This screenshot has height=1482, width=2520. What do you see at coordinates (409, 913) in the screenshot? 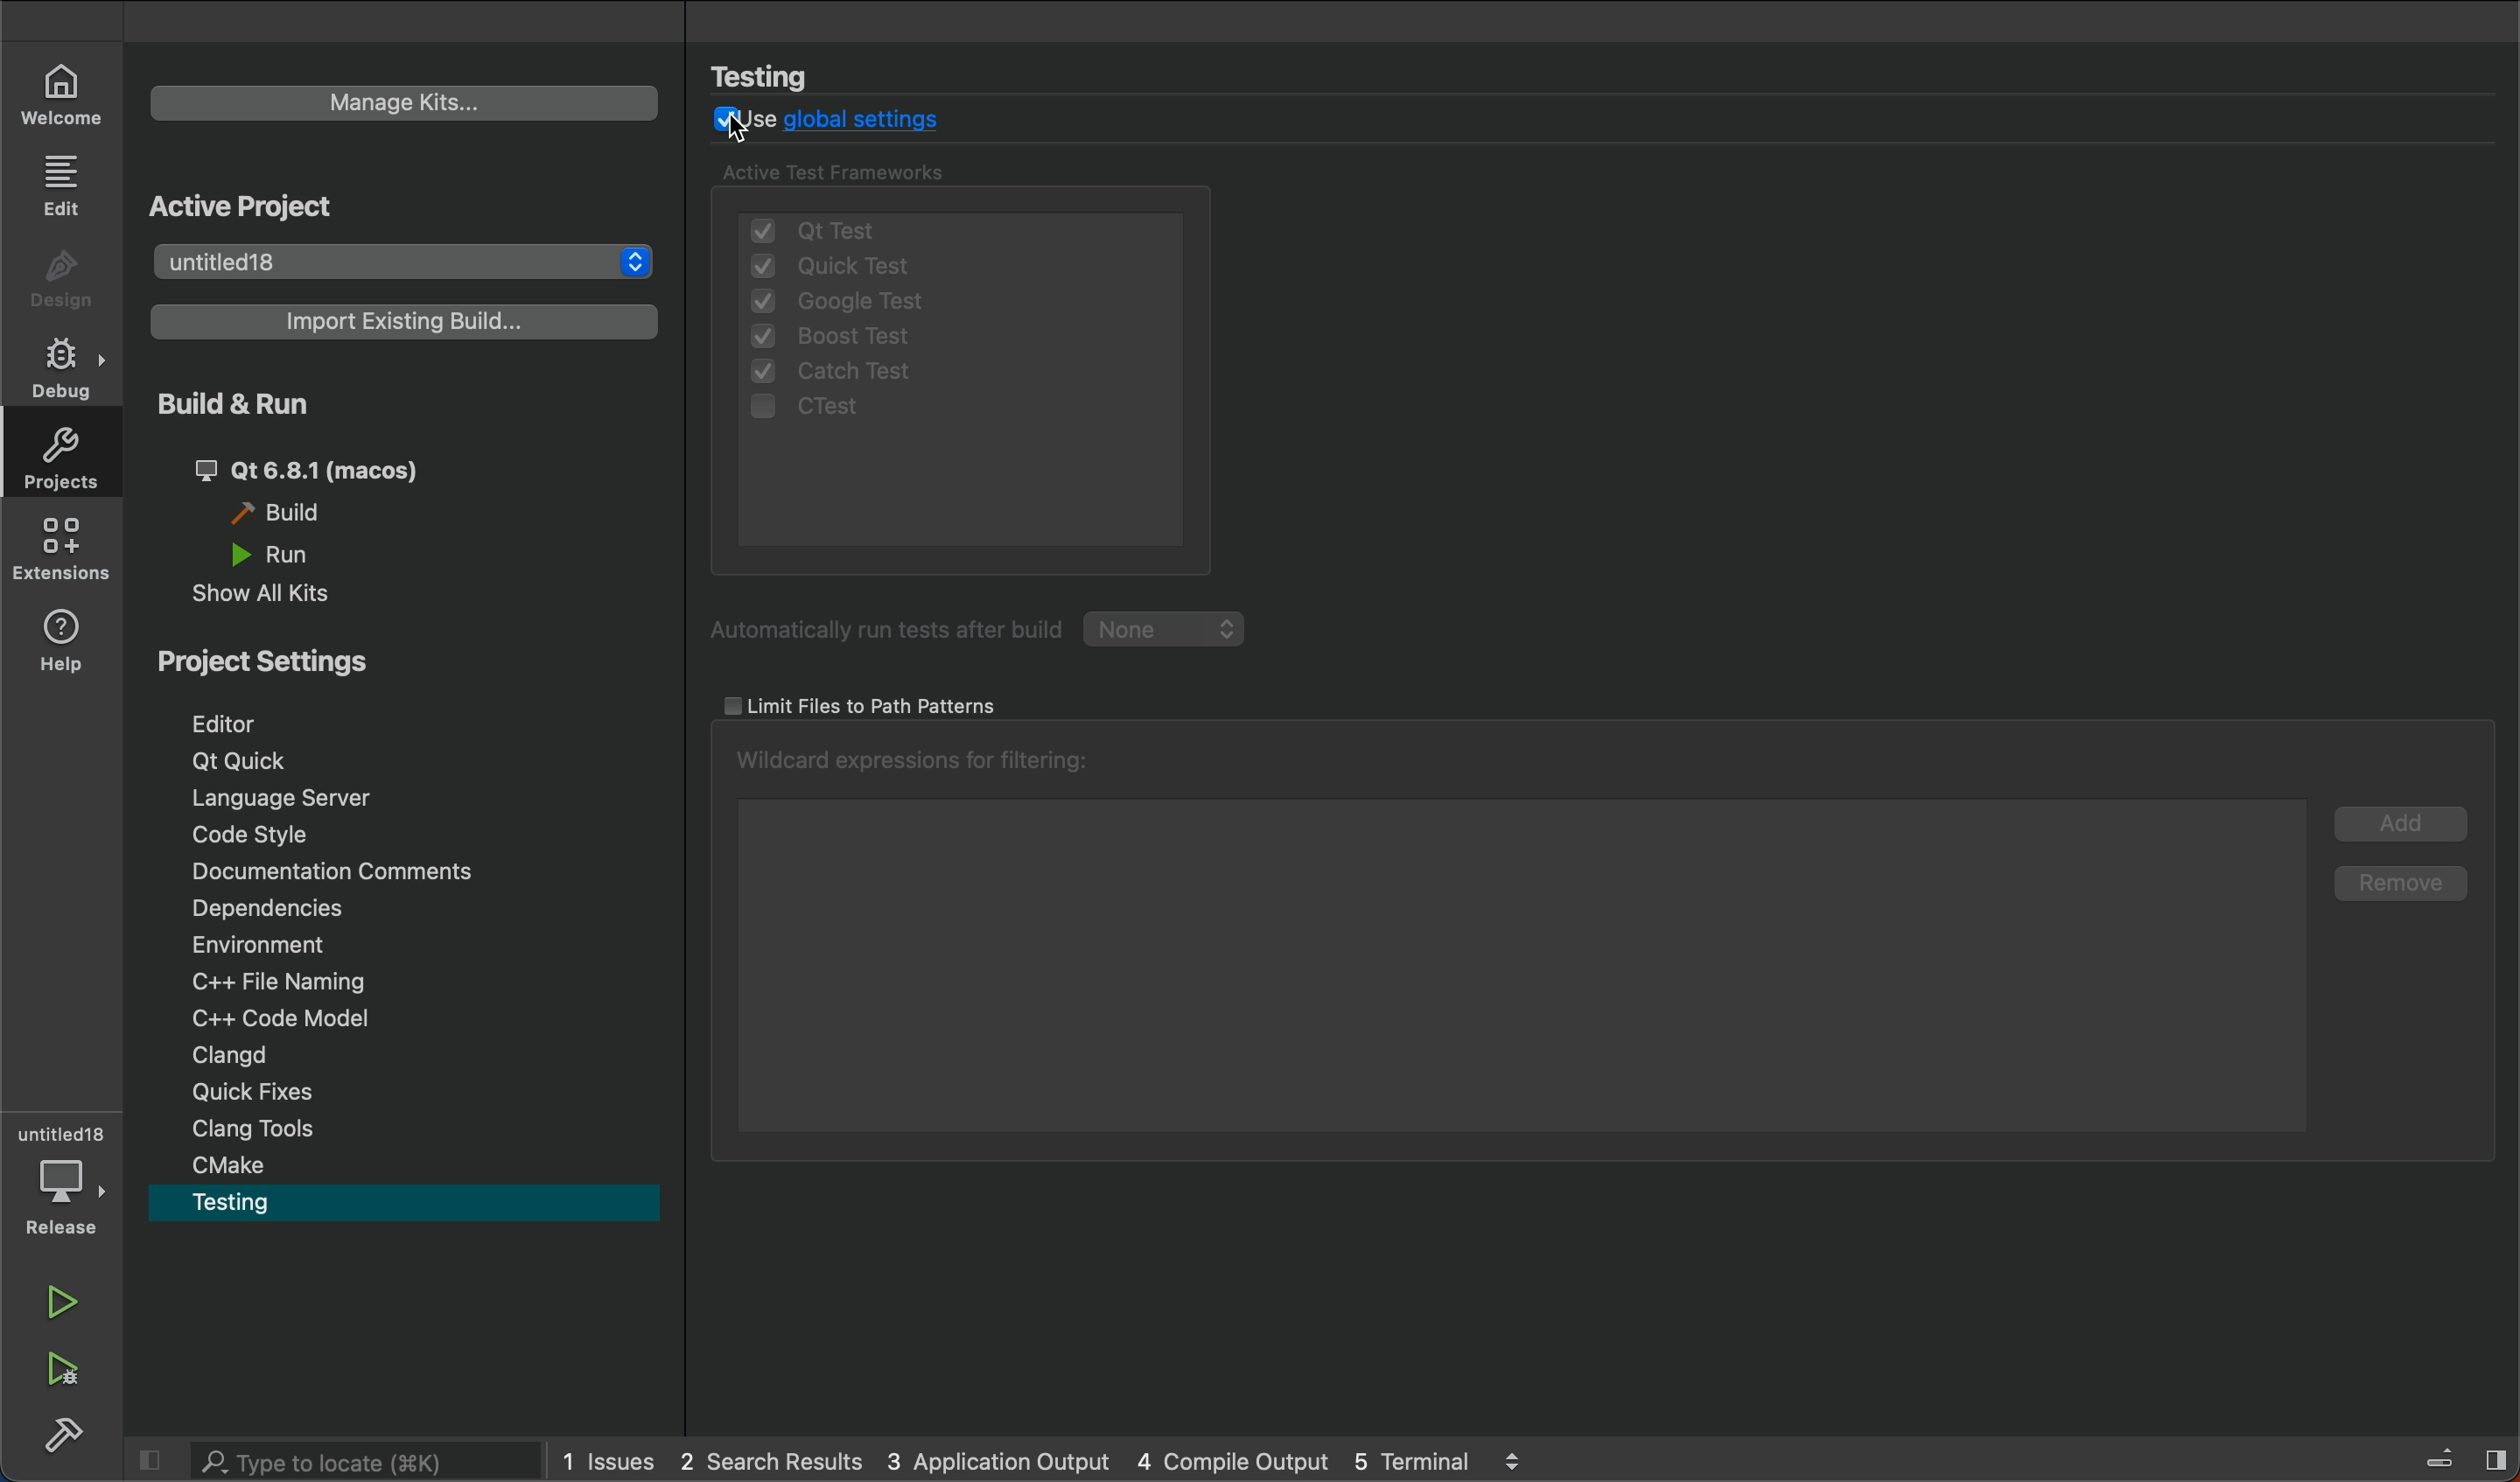
I see `dependencies` at bounding box center [409, 913].